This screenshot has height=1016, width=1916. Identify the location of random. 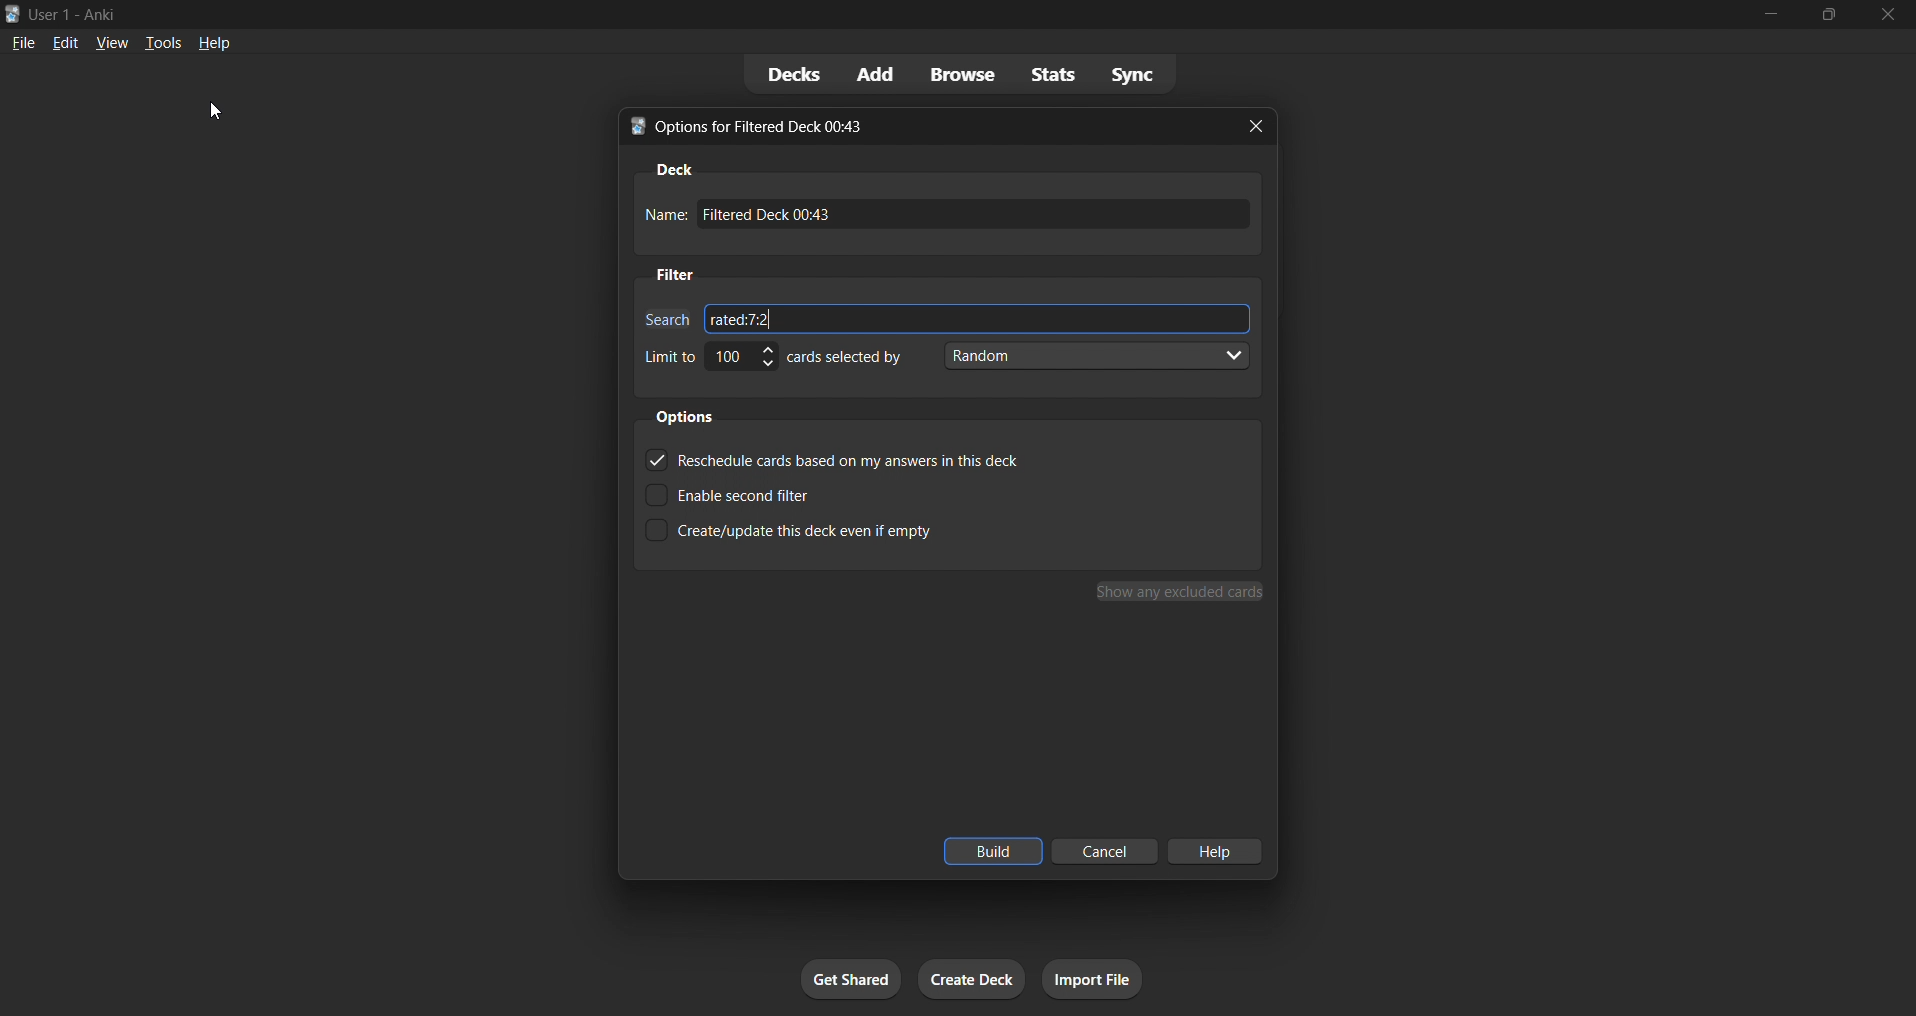
(1099, 359).